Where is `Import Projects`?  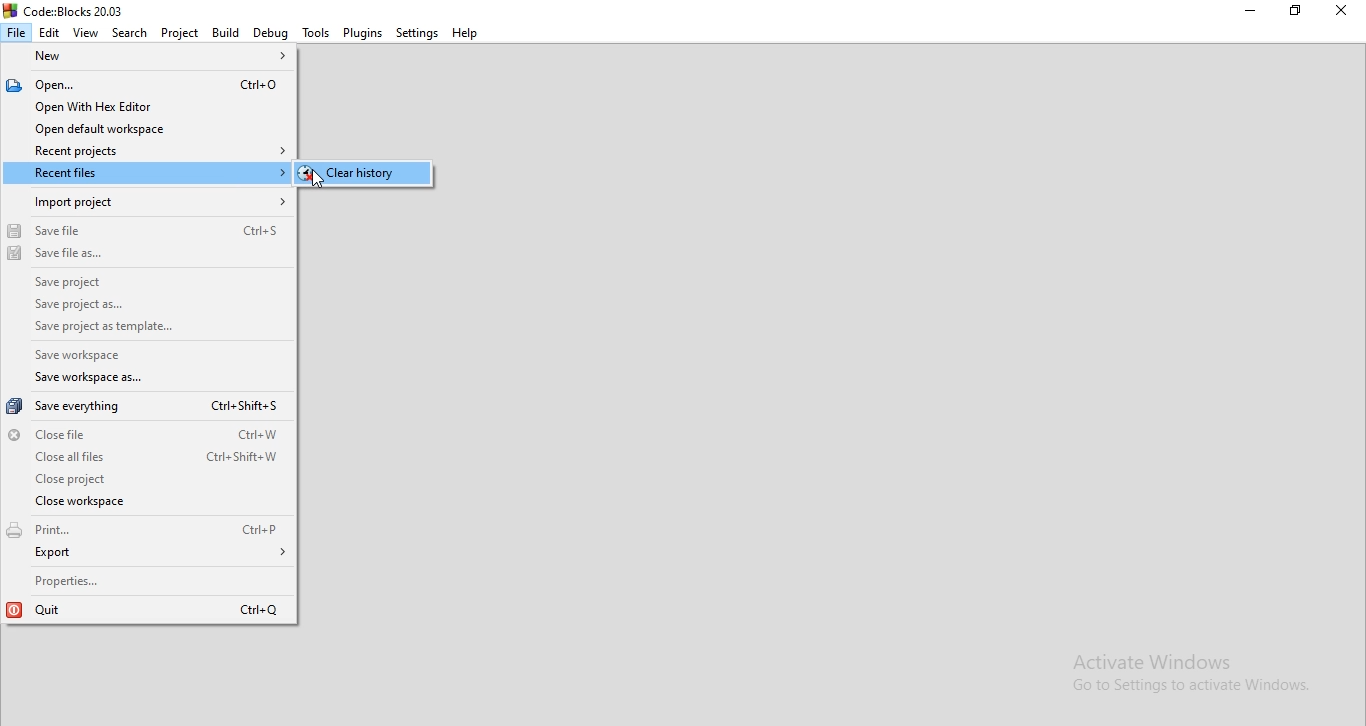
Import Projects is located at coordinates (146, 202).